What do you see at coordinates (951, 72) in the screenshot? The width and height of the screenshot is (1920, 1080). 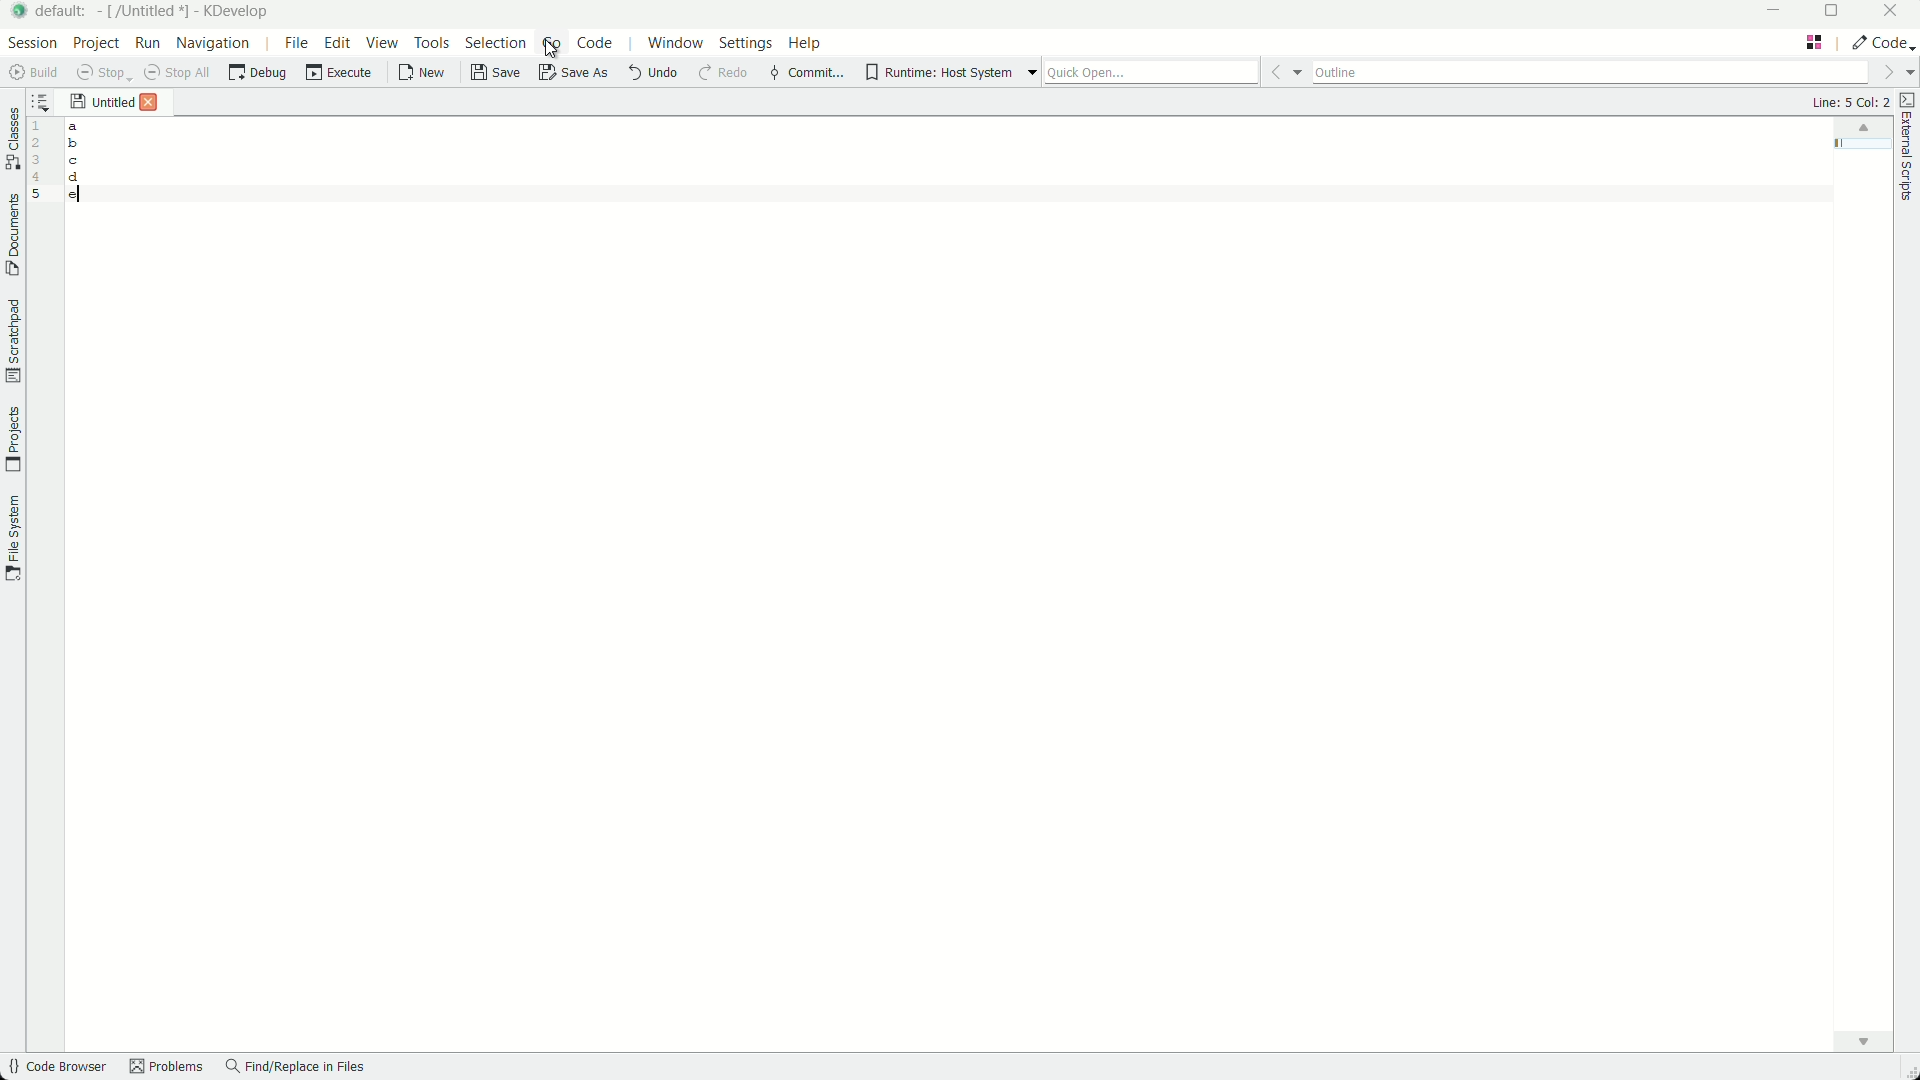 I see `runtime host system` at bounding box center [951, 72].